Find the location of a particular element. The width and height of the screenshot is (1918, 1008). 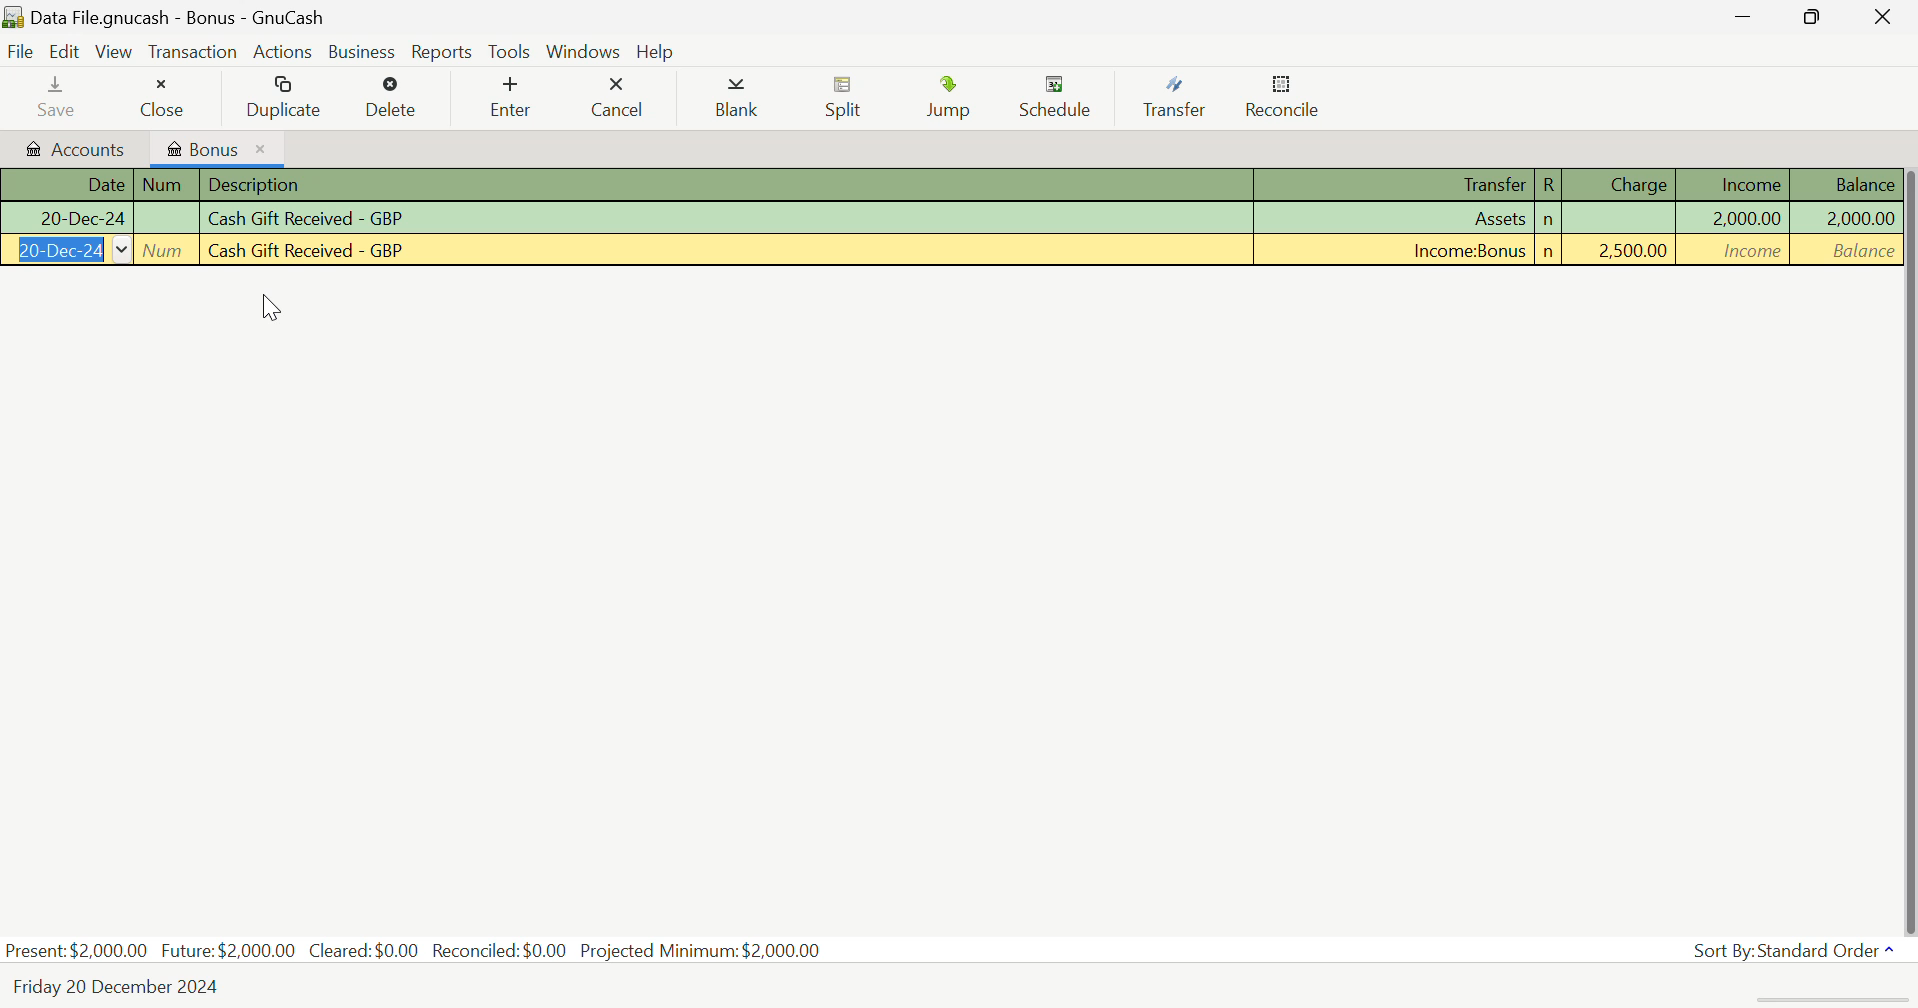

Tools is located at coordinates (511, 51).